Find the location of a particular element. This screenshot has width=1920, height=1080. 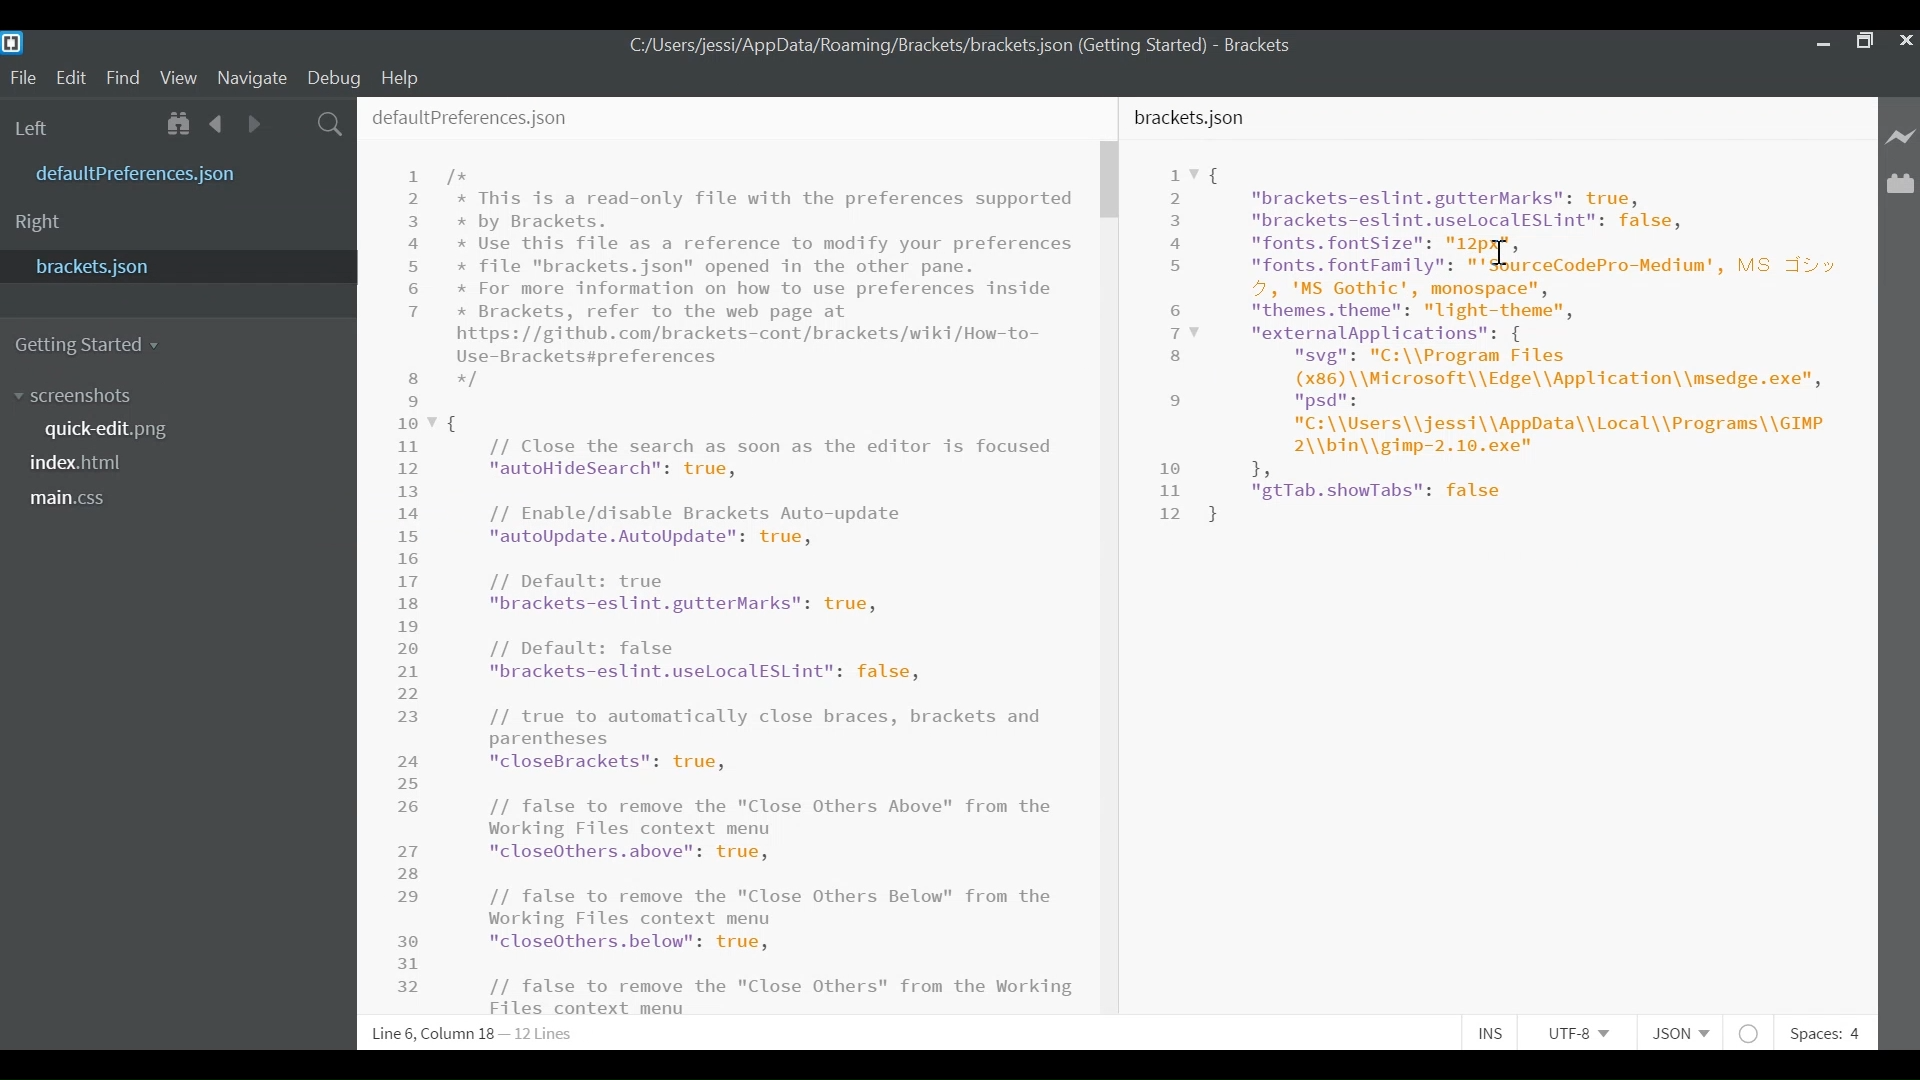

index.html is located at coordinates (82, 464).